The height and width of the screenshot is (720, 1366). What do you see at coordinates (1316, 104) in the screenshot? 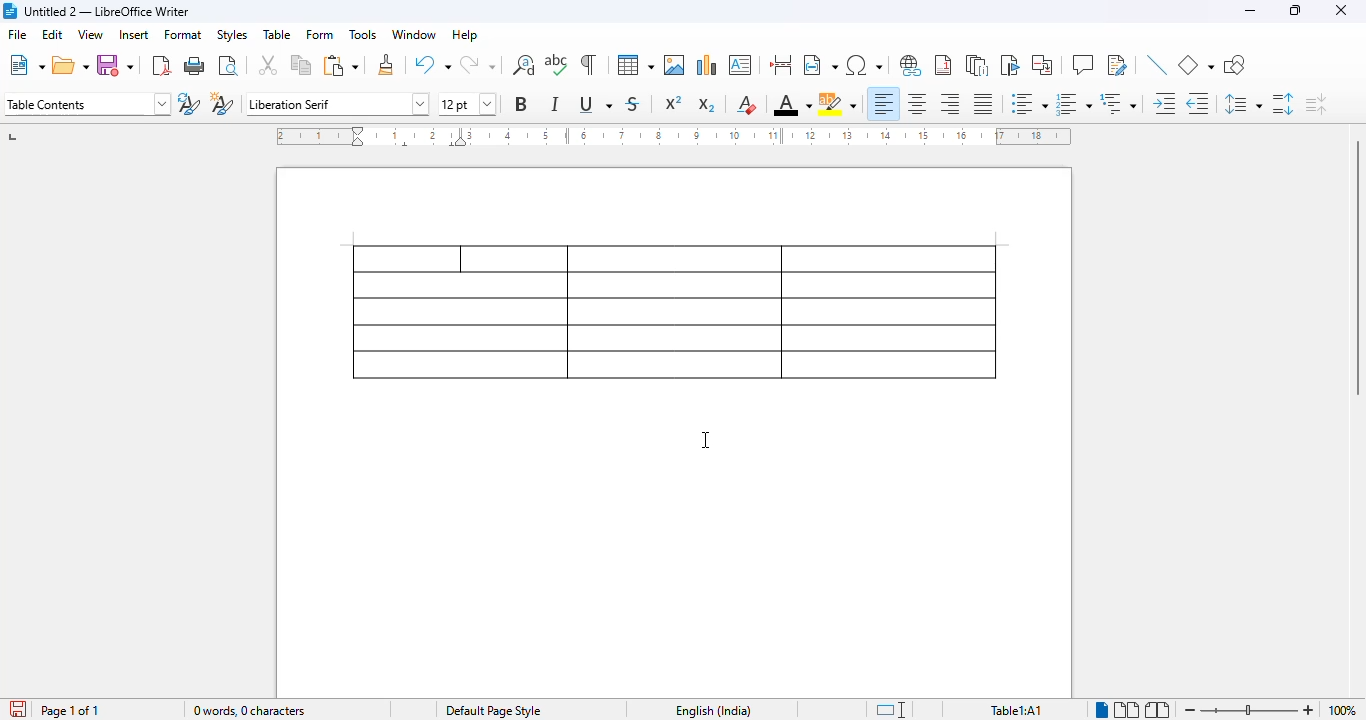
I see `decrease paragraph spacing` at bounding box center [1316, 104].